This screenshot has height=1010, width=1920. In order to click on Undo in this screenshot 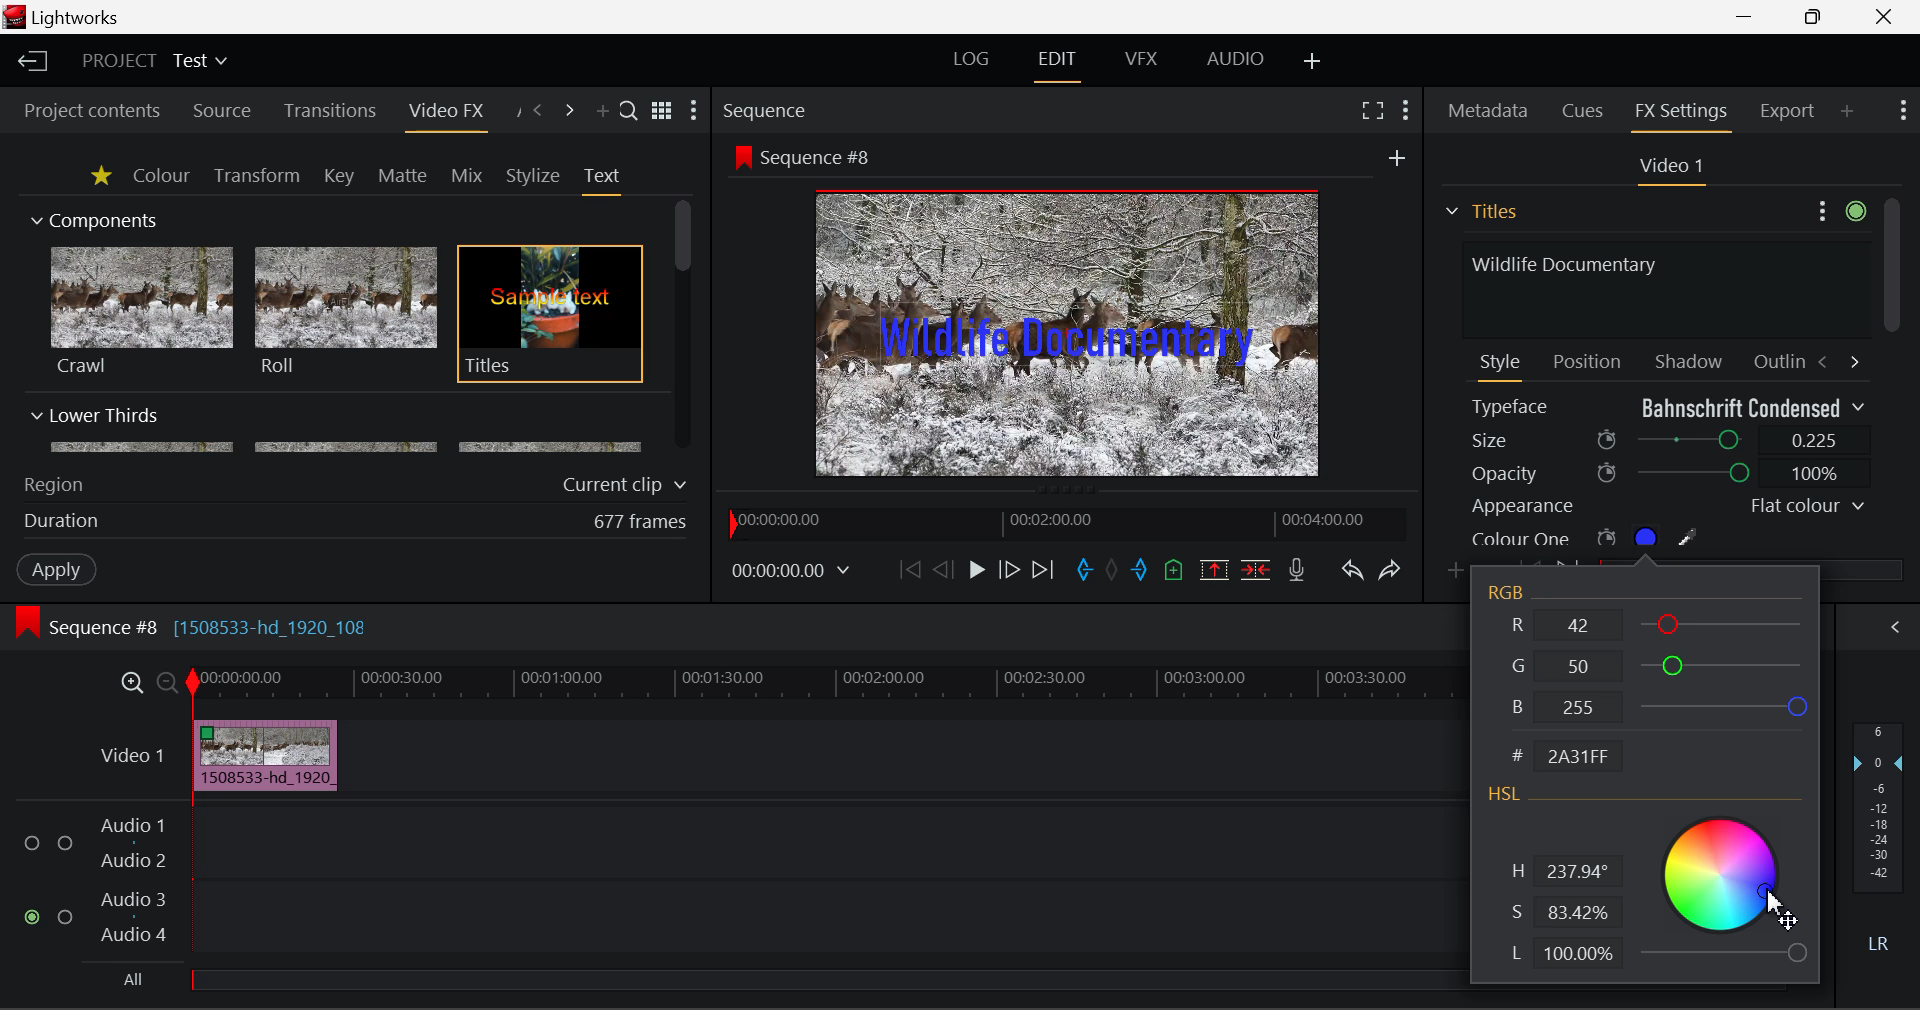, I will do `click(1352, 572)`.